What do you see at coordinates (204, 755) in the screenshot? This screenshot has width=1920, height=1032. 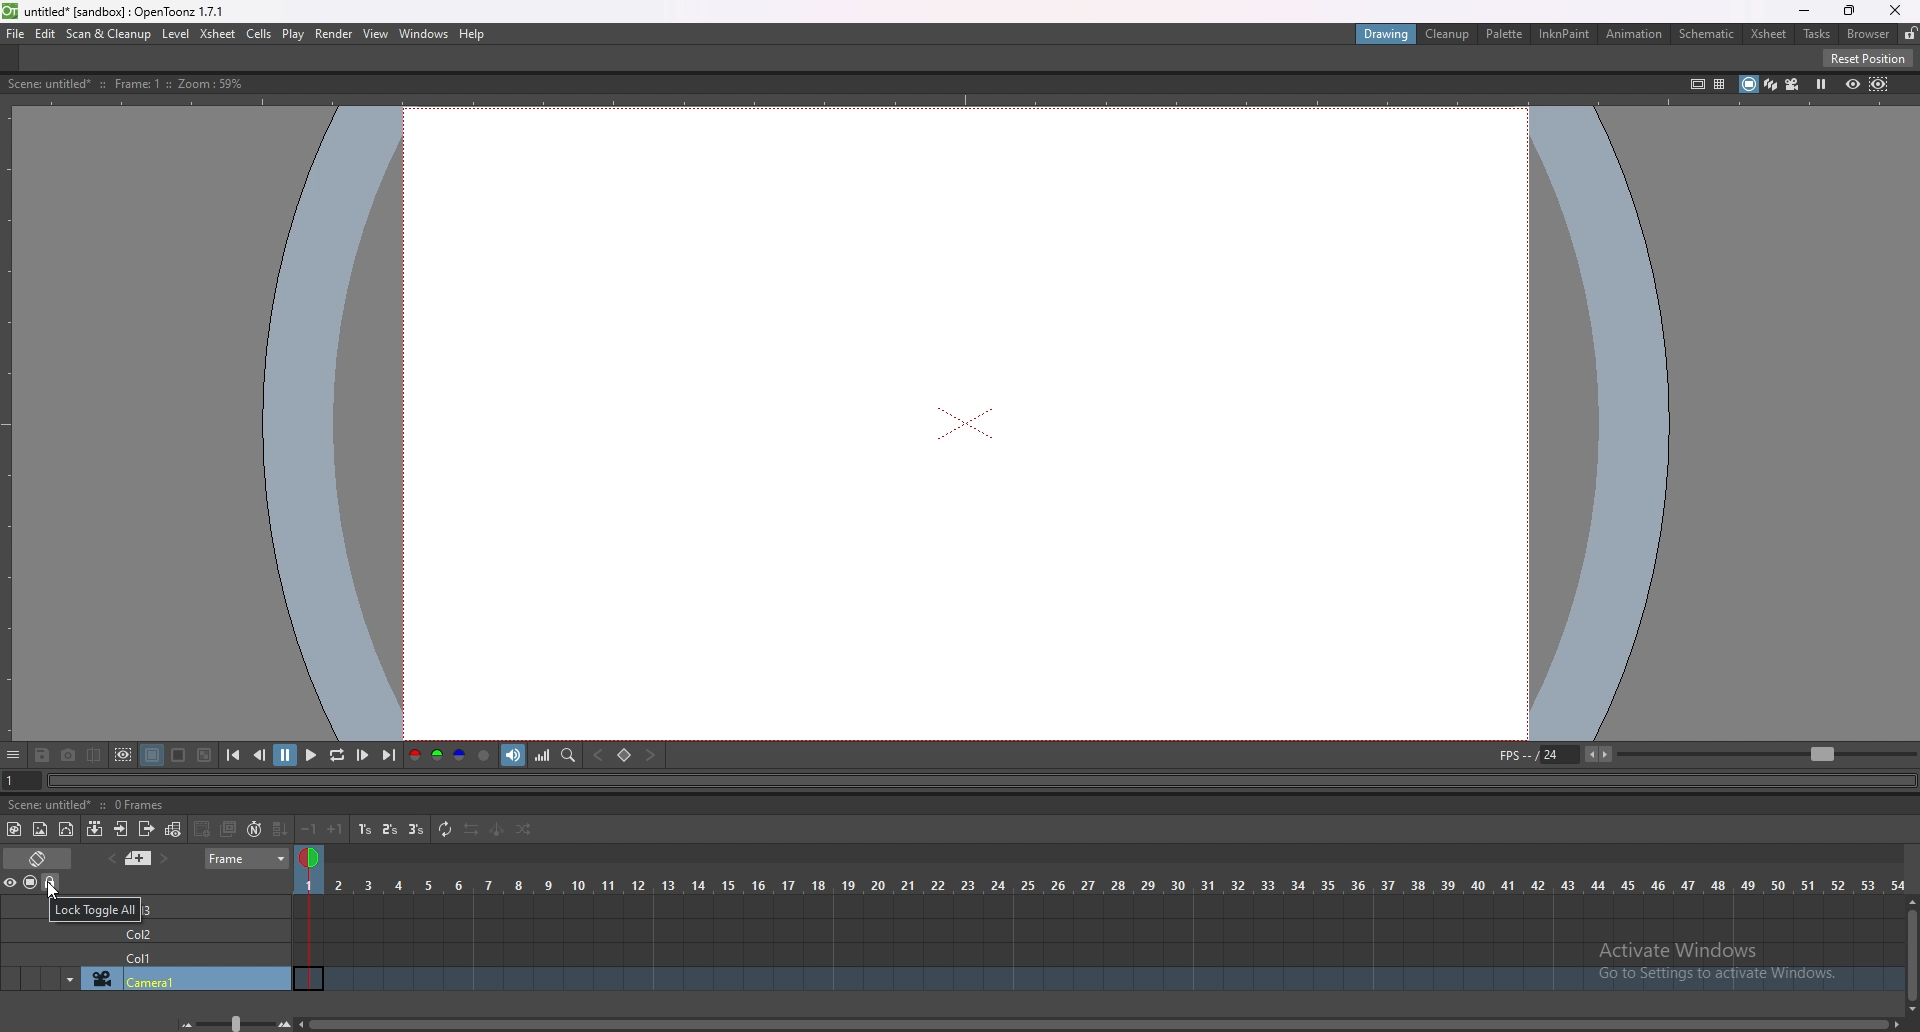 I see `checkered background` at bounding box center [204, 755].